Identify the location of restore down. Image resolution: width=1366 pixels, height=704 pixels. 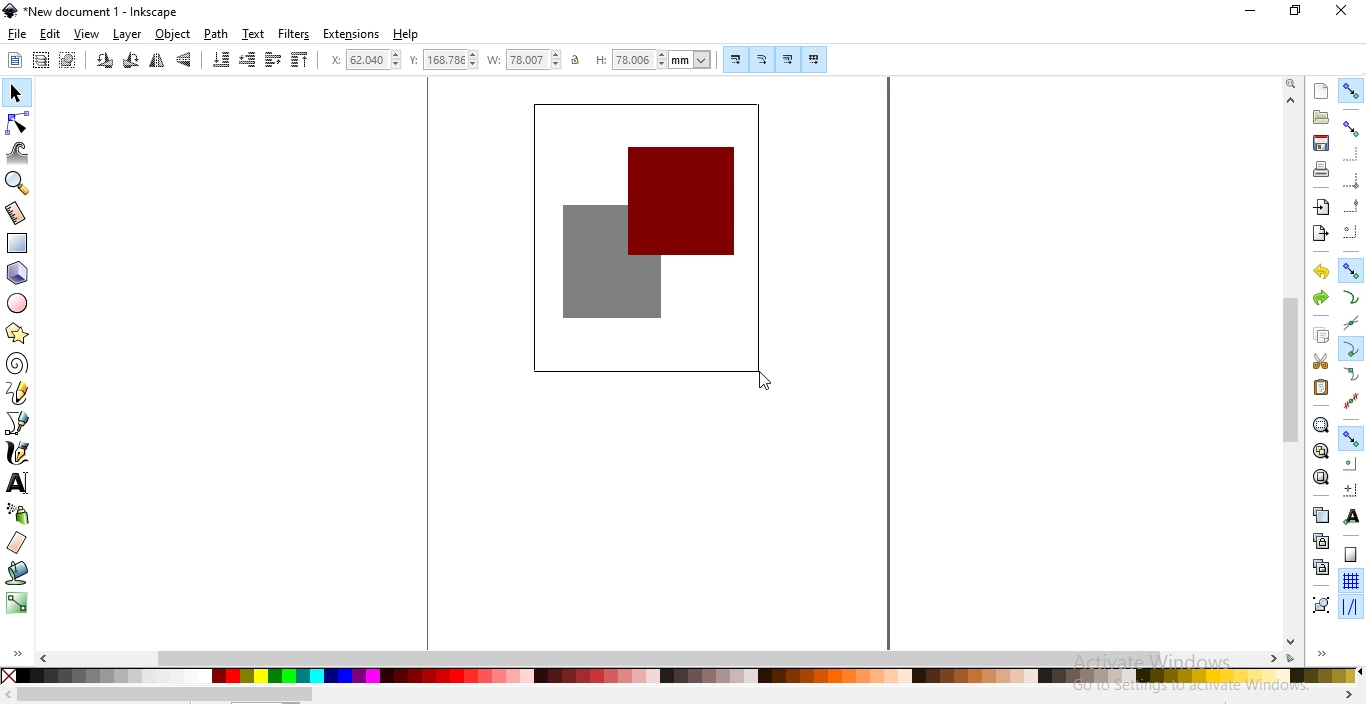
(1296, 12).